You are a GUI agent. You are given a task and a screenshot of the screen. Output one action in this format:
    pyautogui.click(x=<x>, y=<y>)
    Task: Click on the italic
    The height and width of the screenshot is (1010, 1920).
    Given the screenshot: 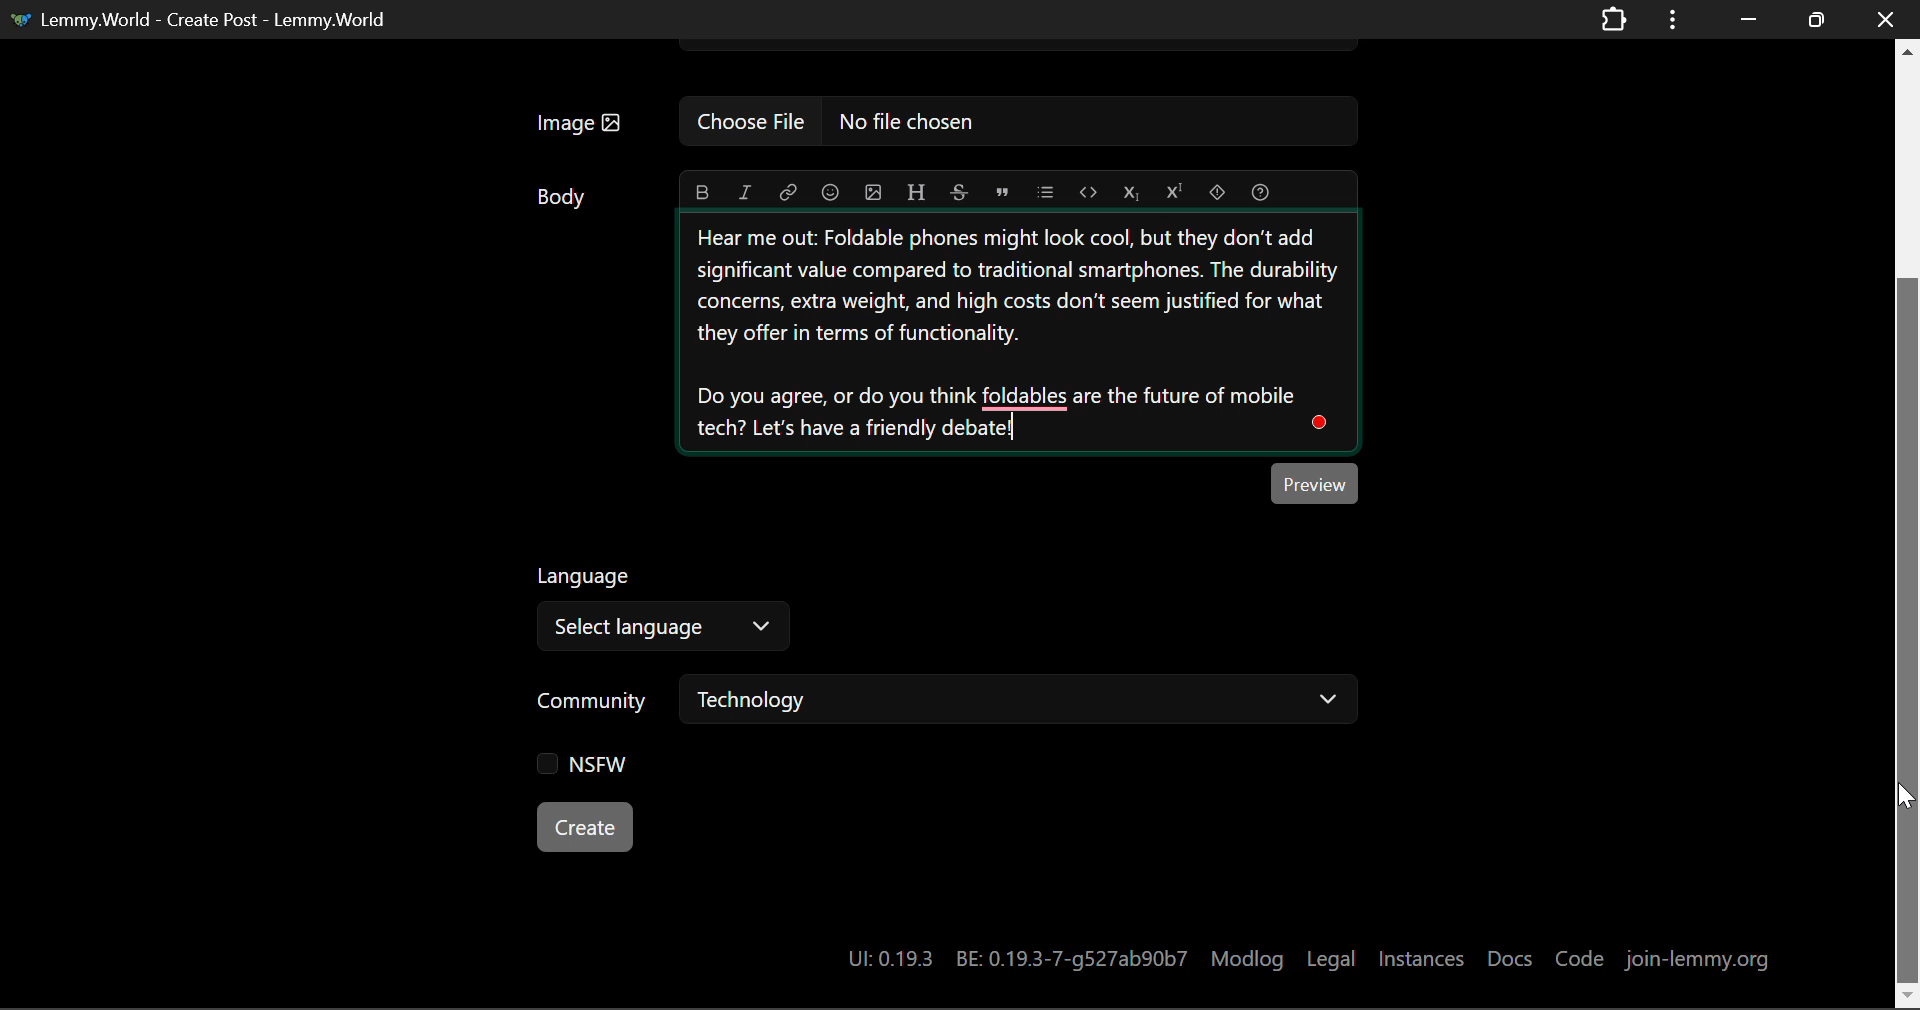 What is the action you would take?
    pyautogui.click(x=744, y=190)
    